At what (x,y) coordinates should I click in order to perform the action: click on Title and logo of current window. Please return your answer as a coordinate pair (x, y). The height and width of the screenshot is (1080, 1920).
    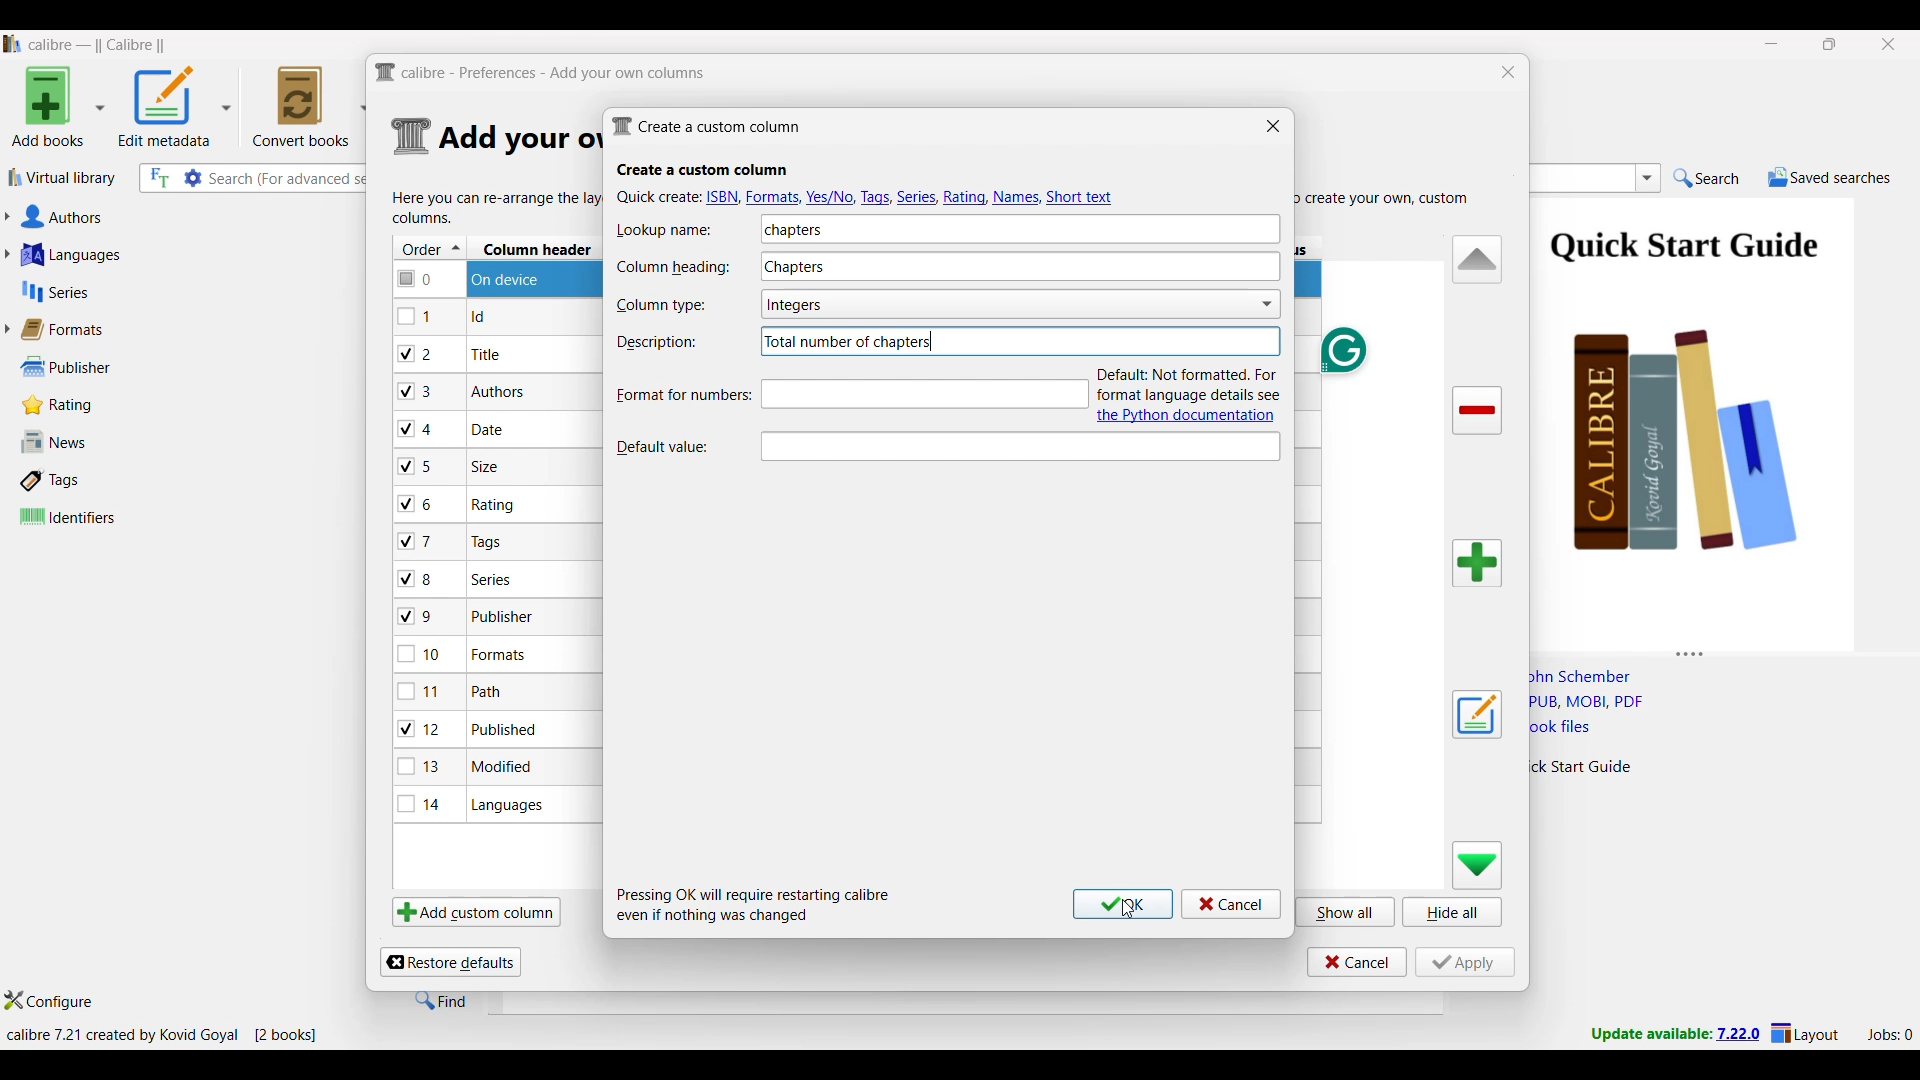
    Looking at the image, I should click on (541, 73).